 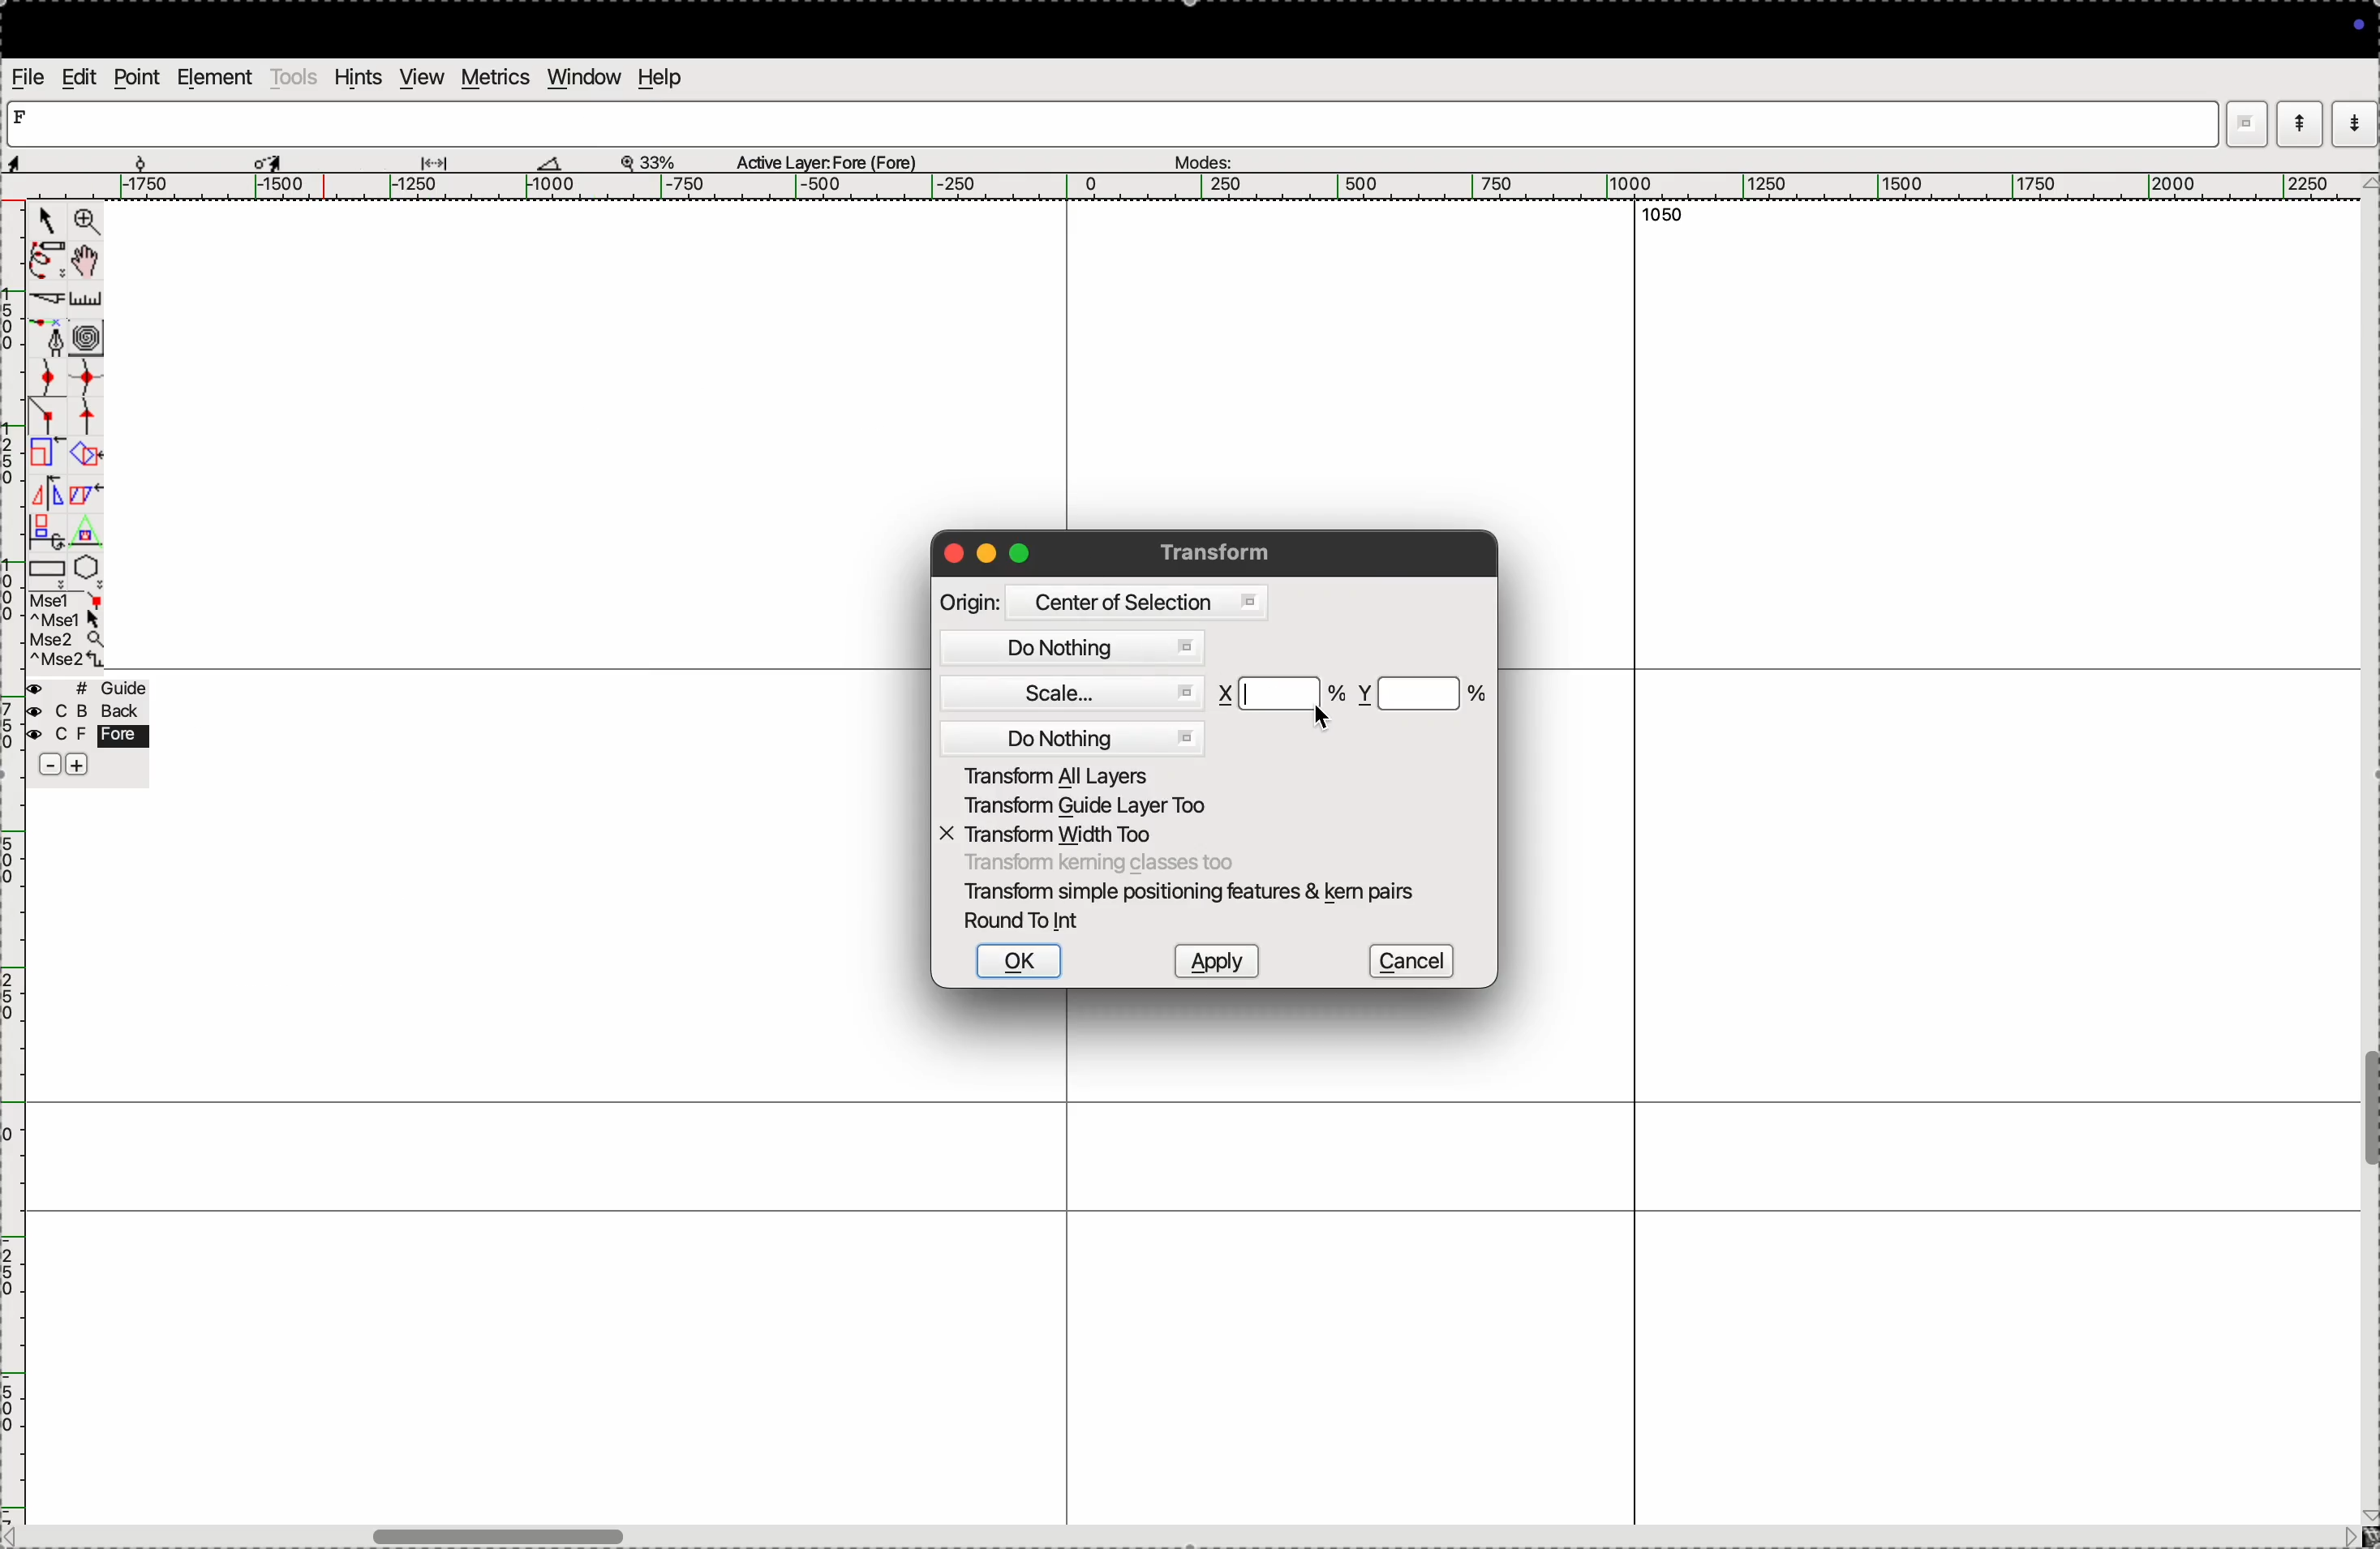 I want to click on fore, so click(x=90, y=737).